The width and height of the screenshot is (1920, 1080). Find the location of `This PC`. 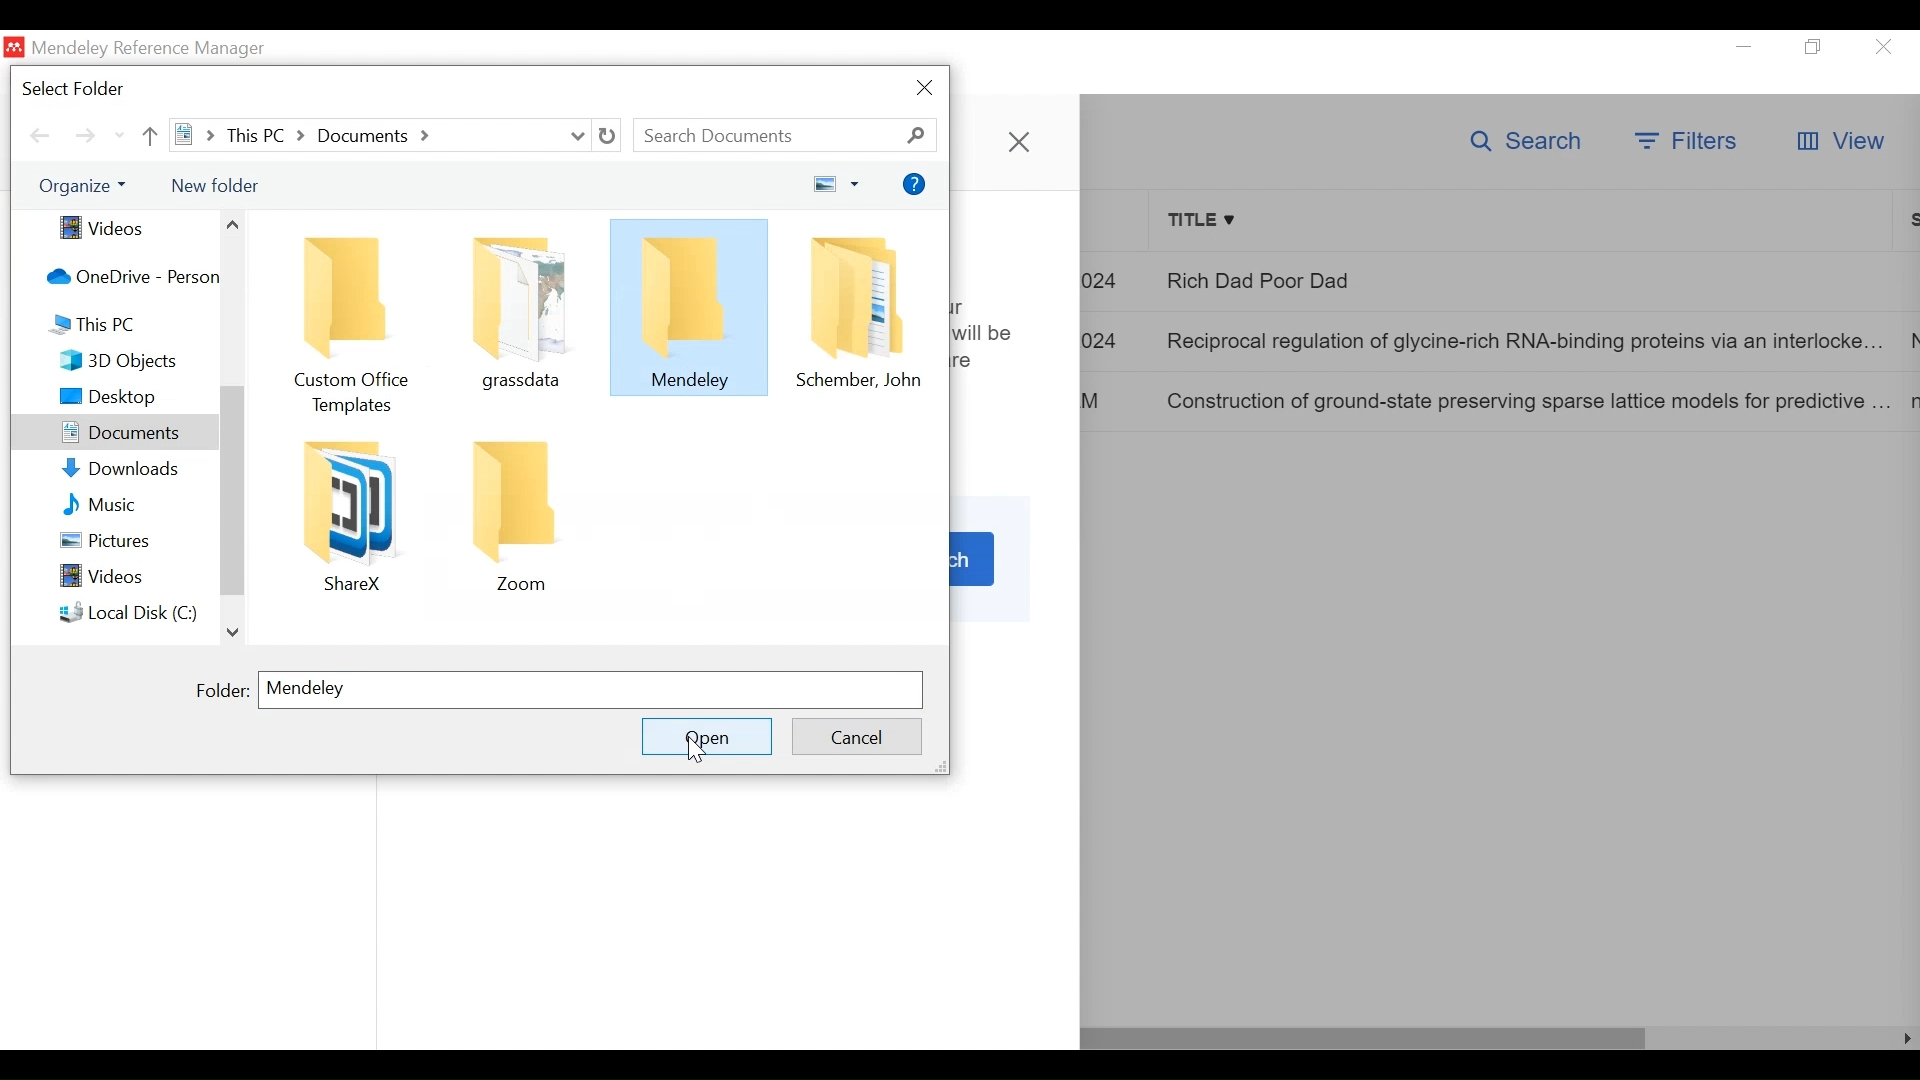

This PC is located at coordinates (128, 323).